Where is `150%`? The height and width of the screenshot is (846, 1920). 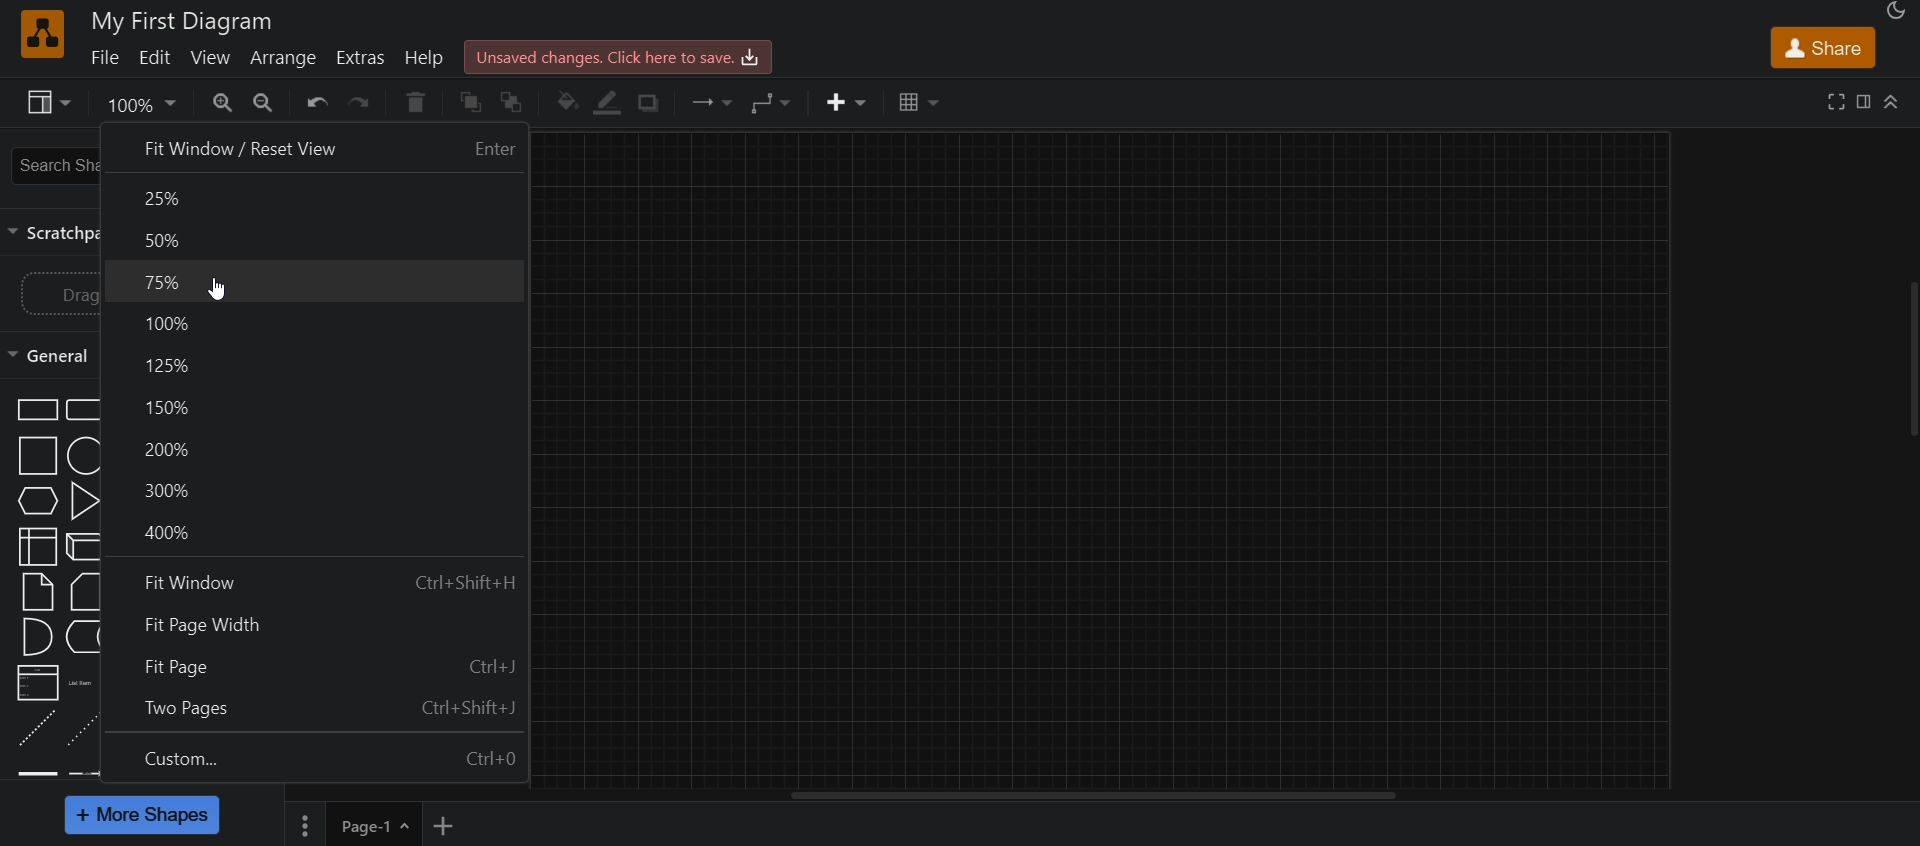
150% is located at coordinates (318, 405).